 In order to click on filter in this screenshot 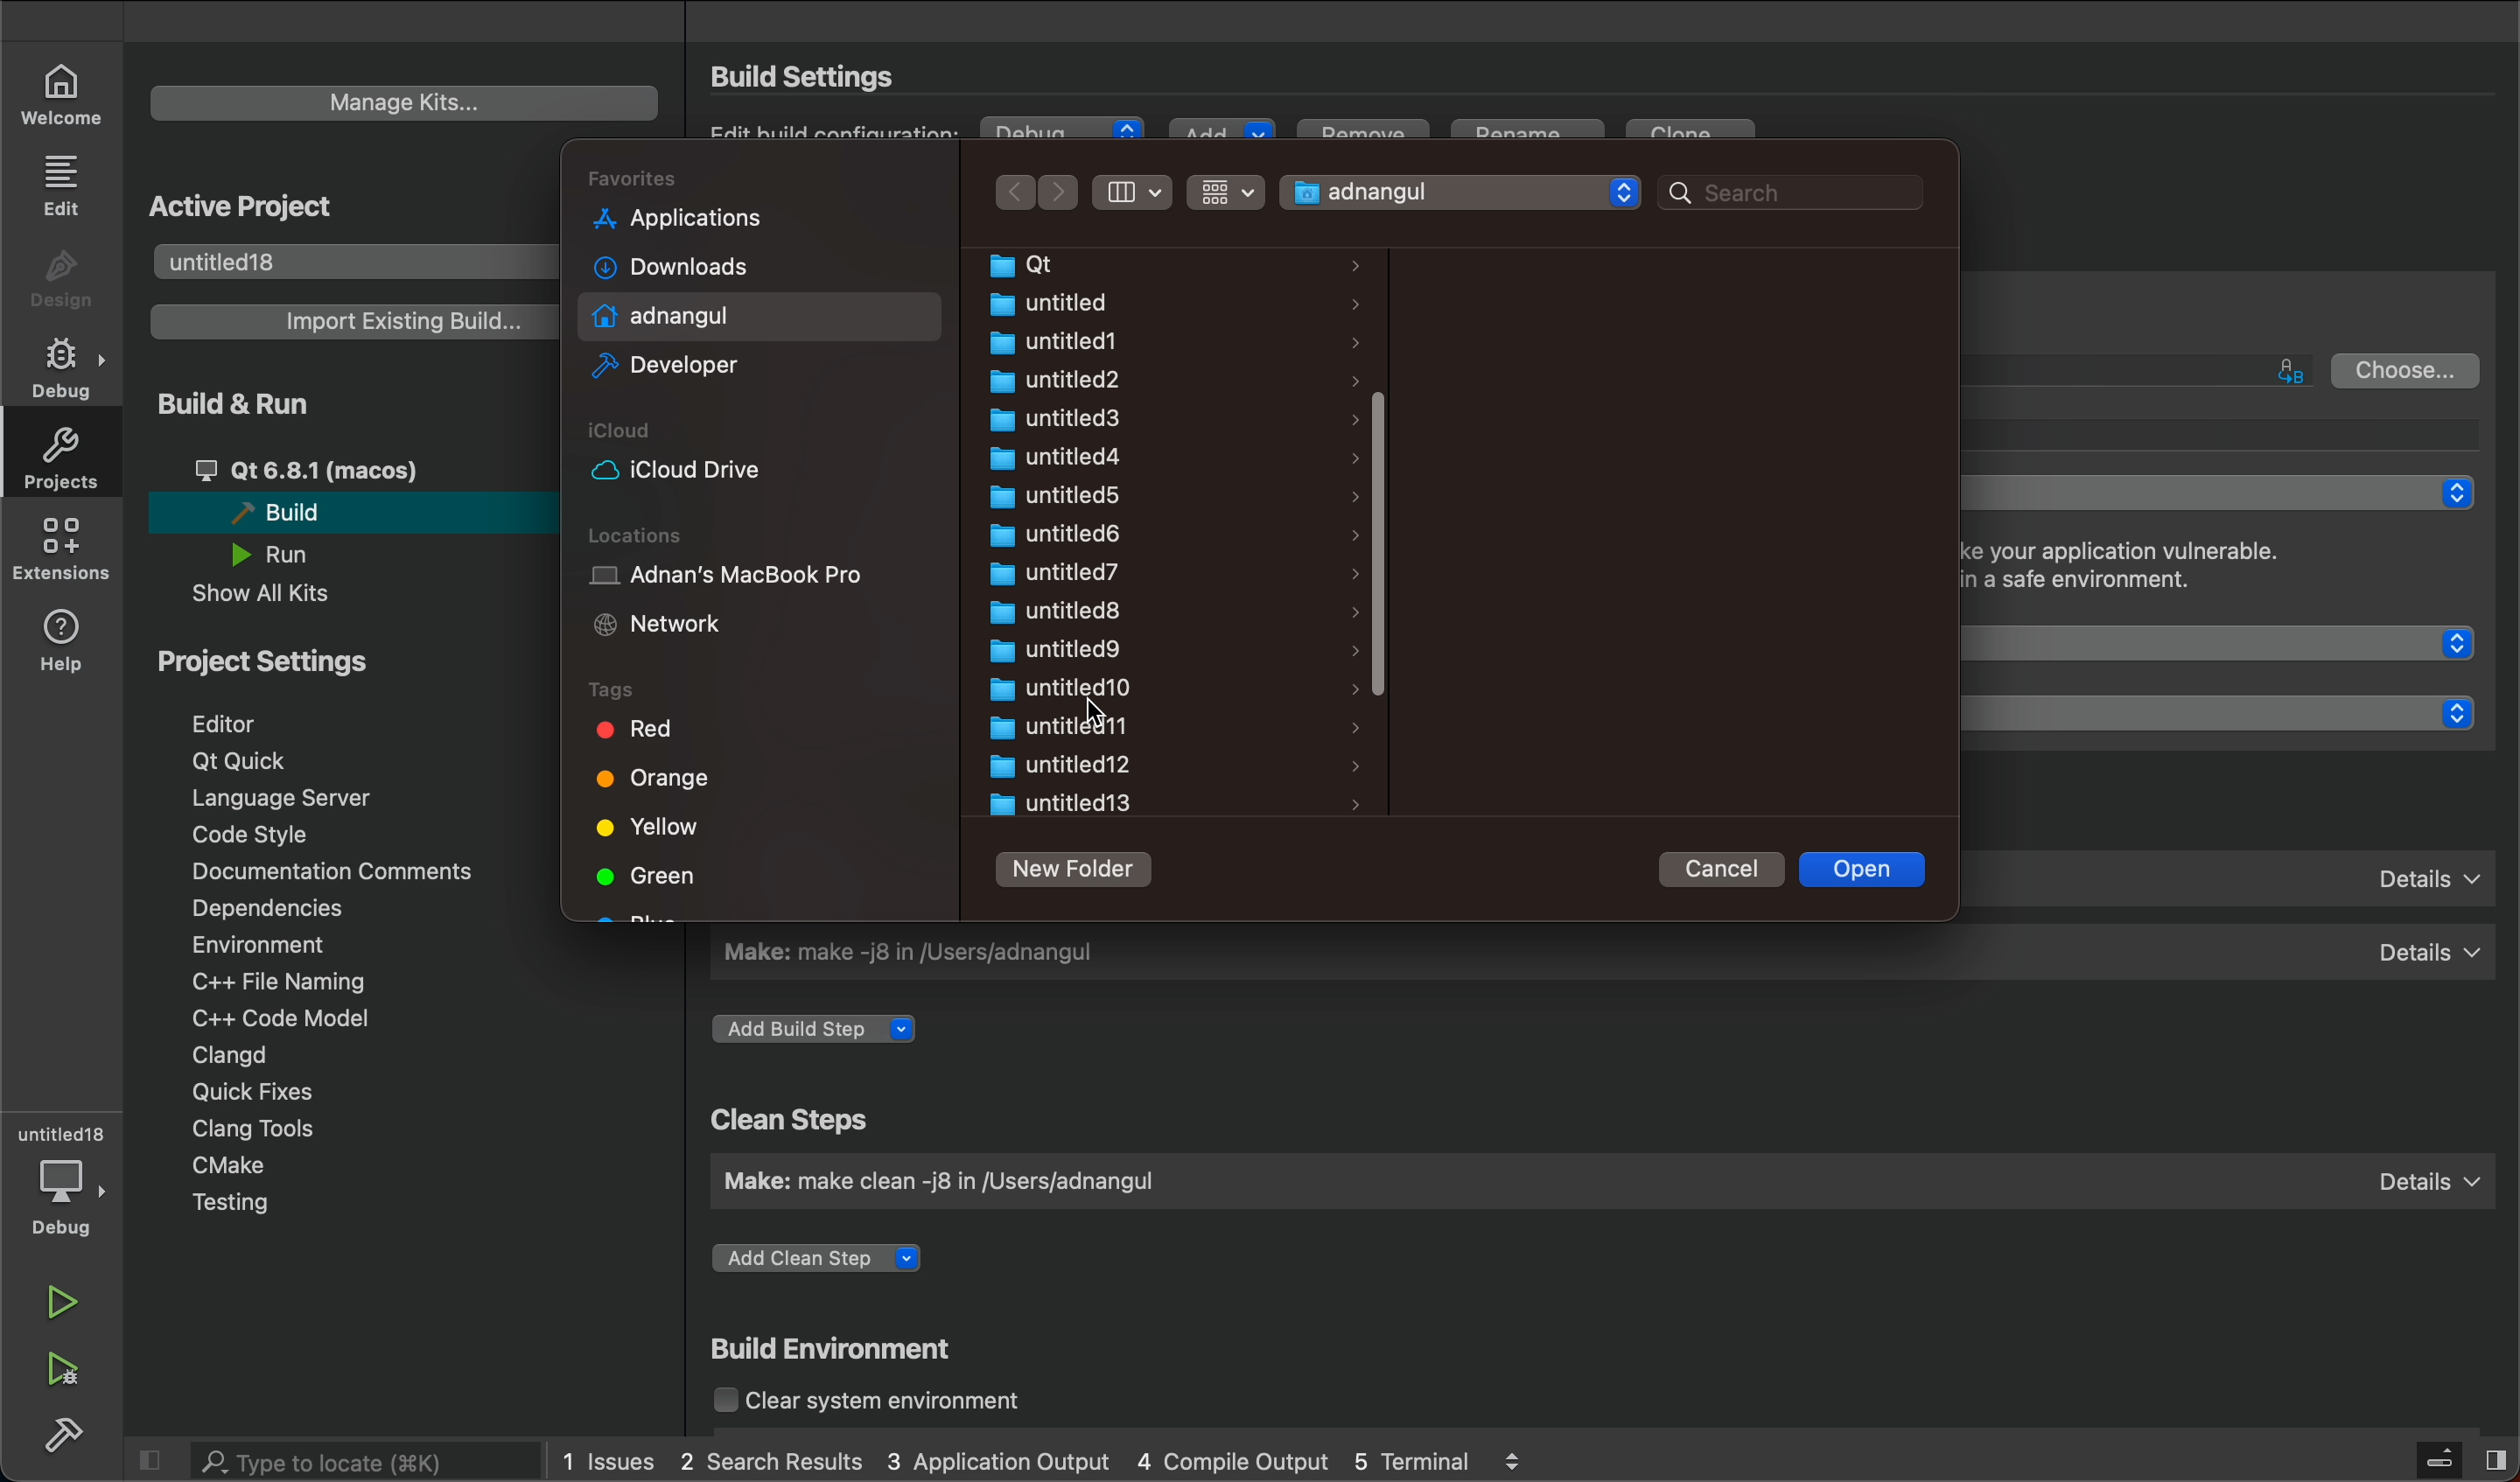, I will do `click(1231, 191)`.